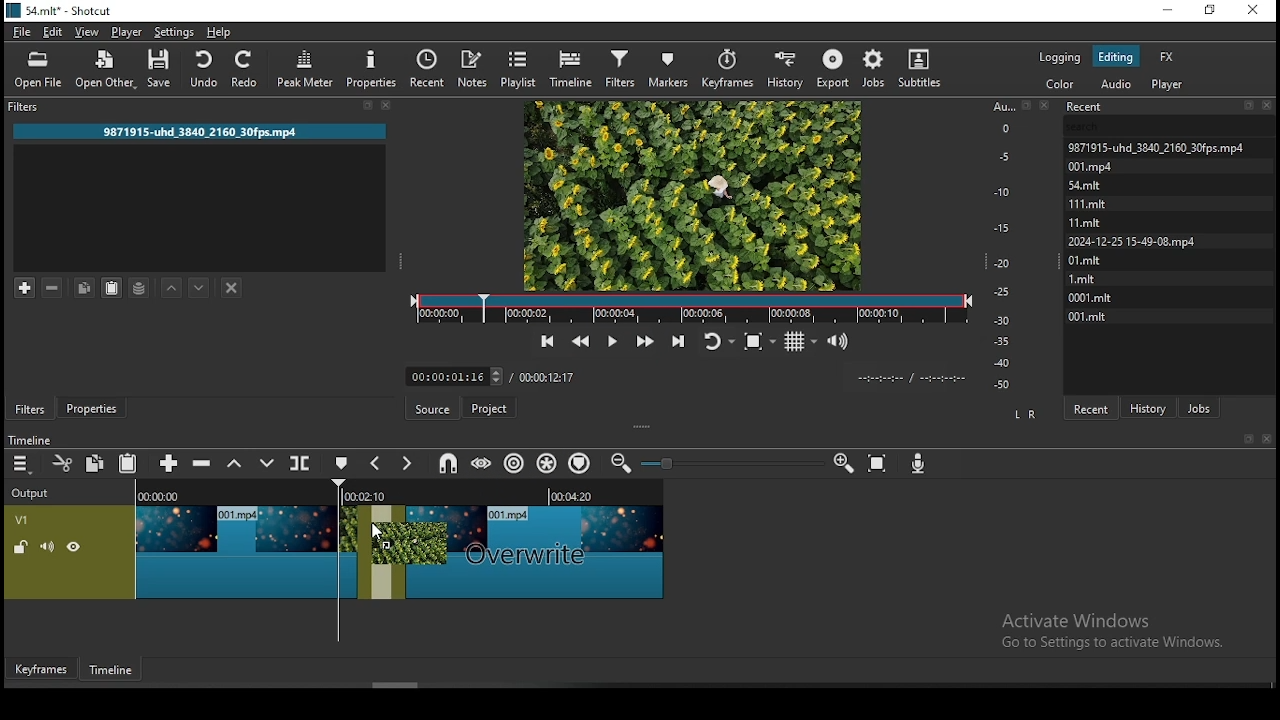 The image size is (1280, 720). Describe the element at coordinates (573, 67) in the screenshot. I see `timeline` at that location.